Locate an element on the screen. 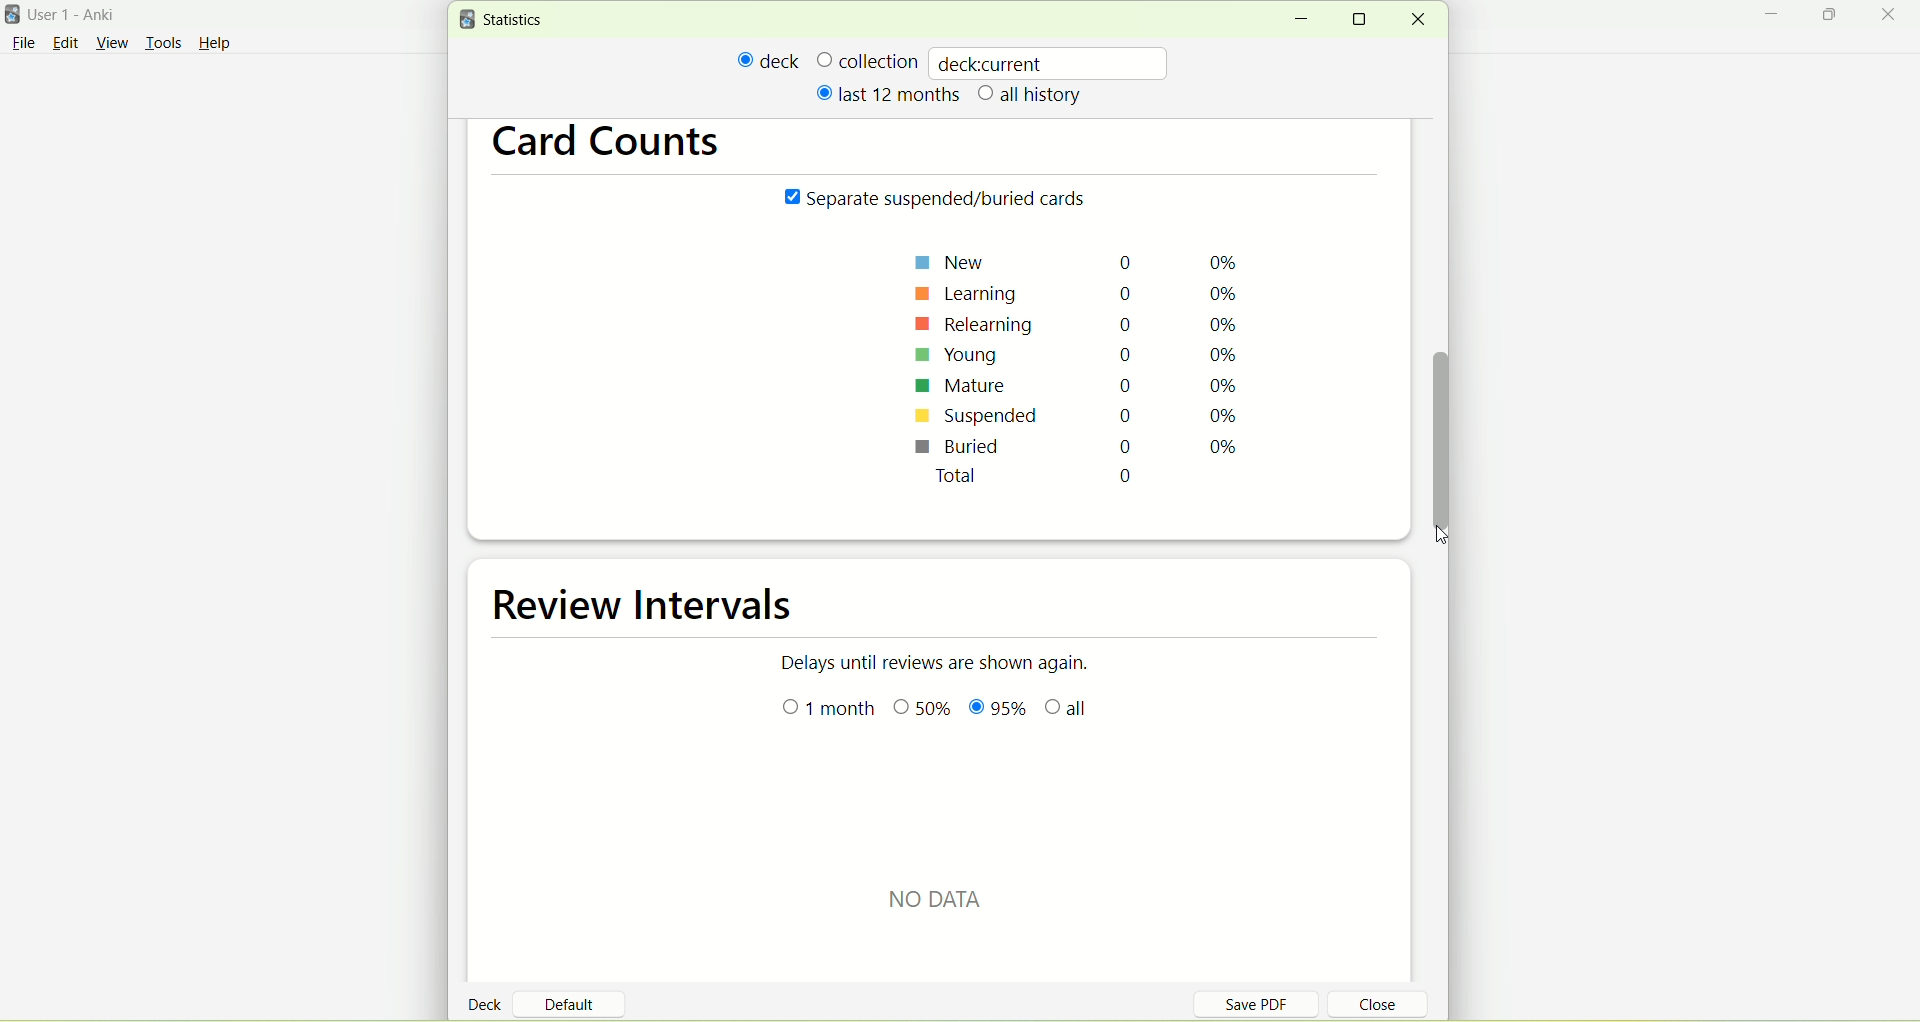 This screenshot has height=1022, width=1920. collection is located at coordinates (867, 60).